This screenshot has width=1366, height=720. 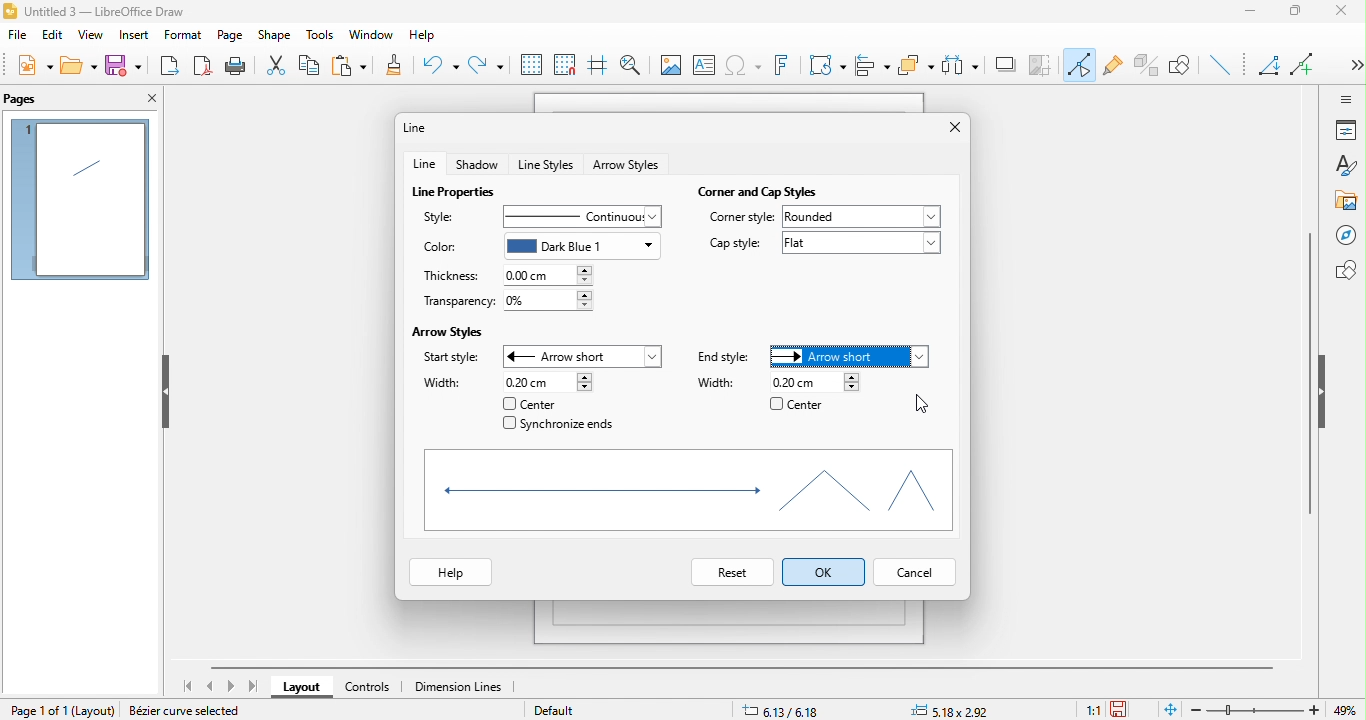 I want to click on corner and cap styles, so click(x=761, y=188).